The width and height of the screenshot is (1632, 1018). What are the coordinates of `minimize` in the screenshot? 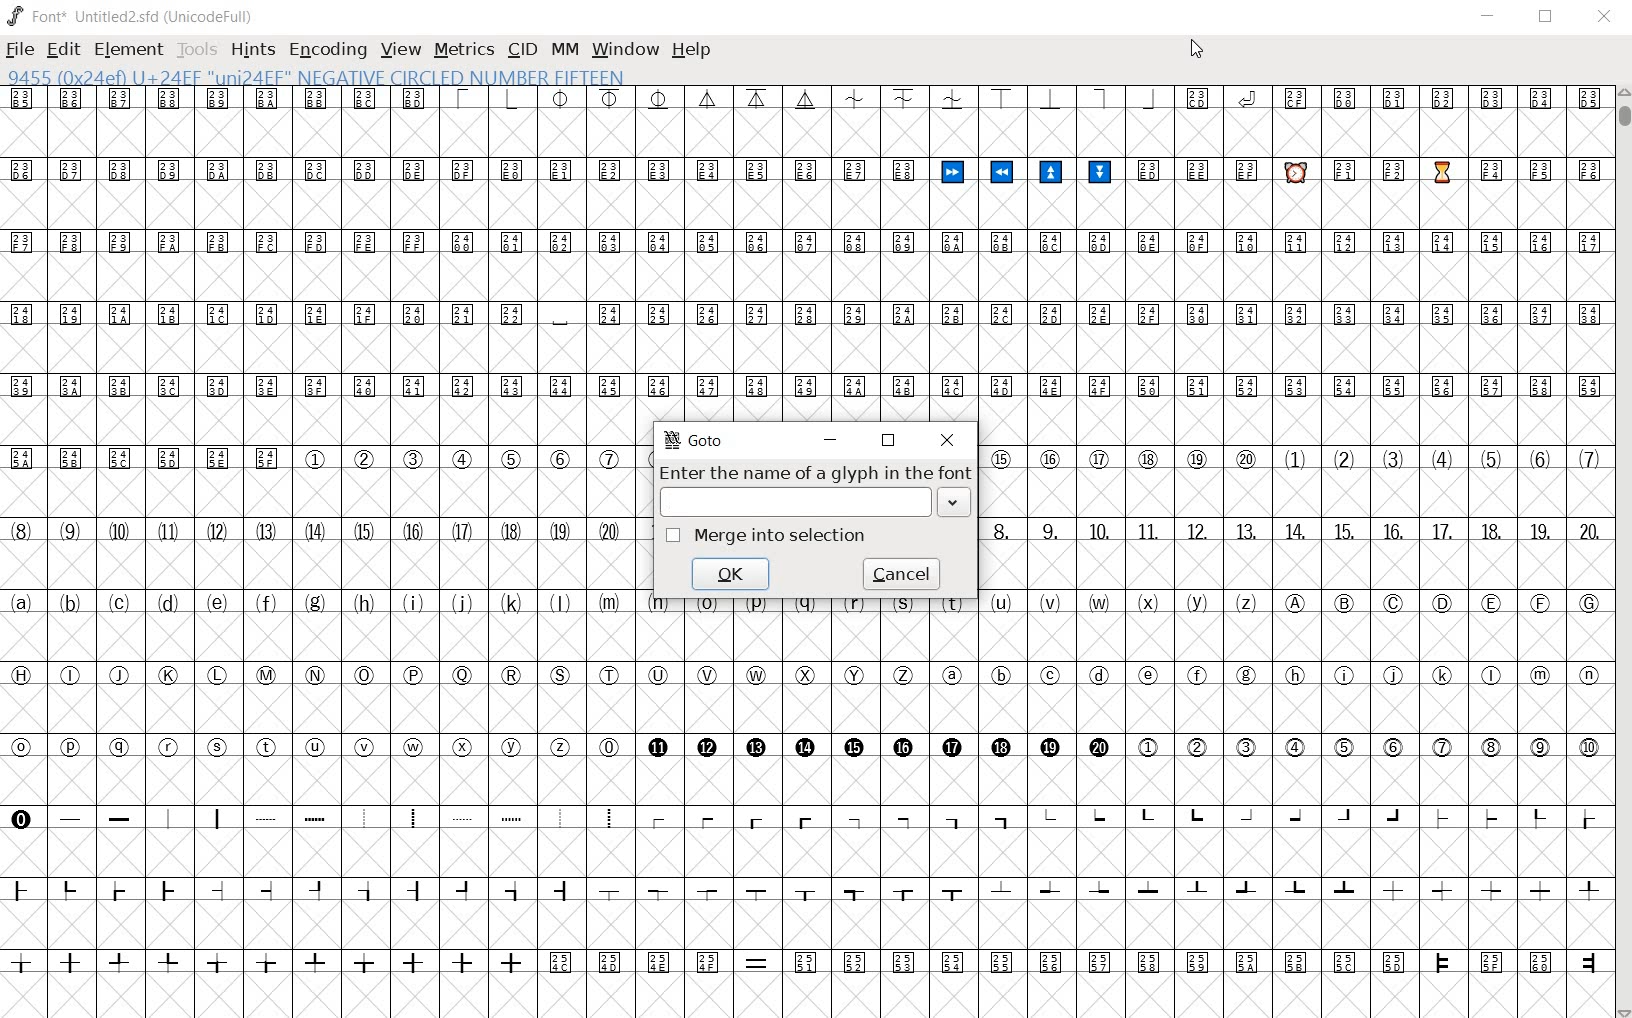 It's located at (831, 438).